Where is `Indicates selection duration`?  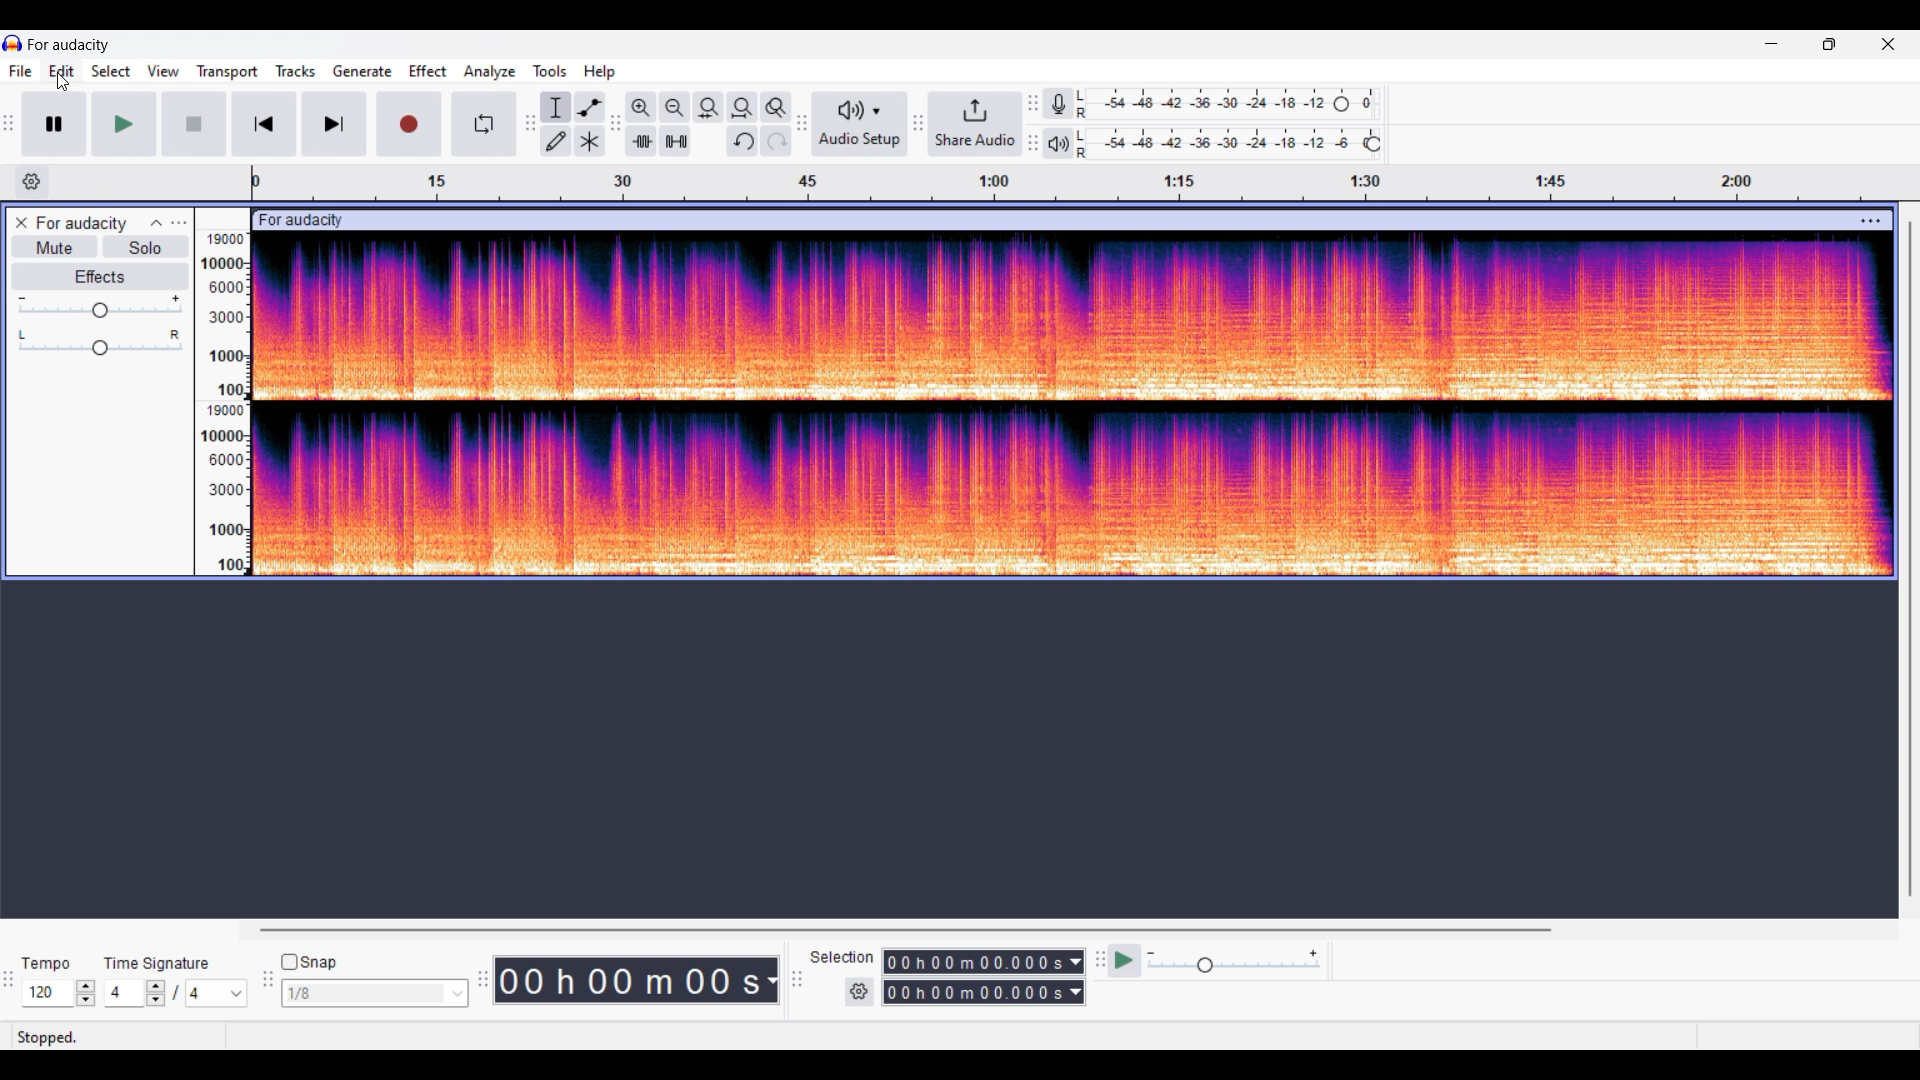
Indicates selection duration is located at coordinates (842, 957).